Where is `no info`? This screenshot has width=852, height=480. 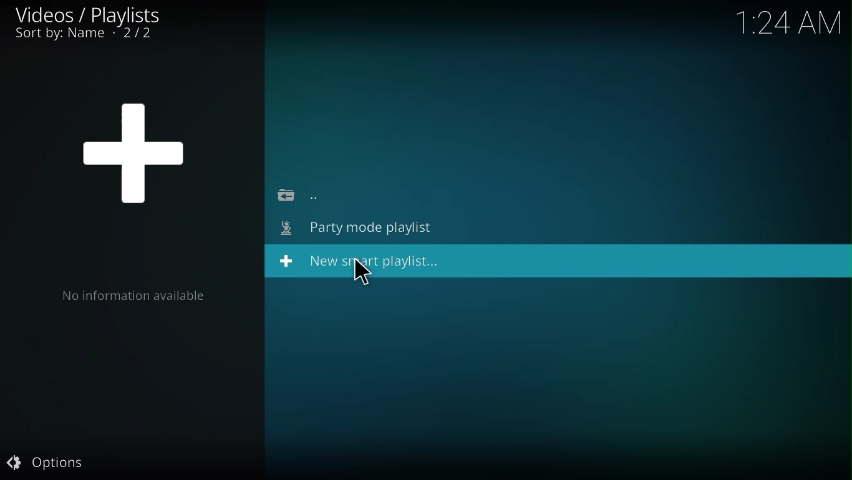
no info is located at coordinates (133, 297).